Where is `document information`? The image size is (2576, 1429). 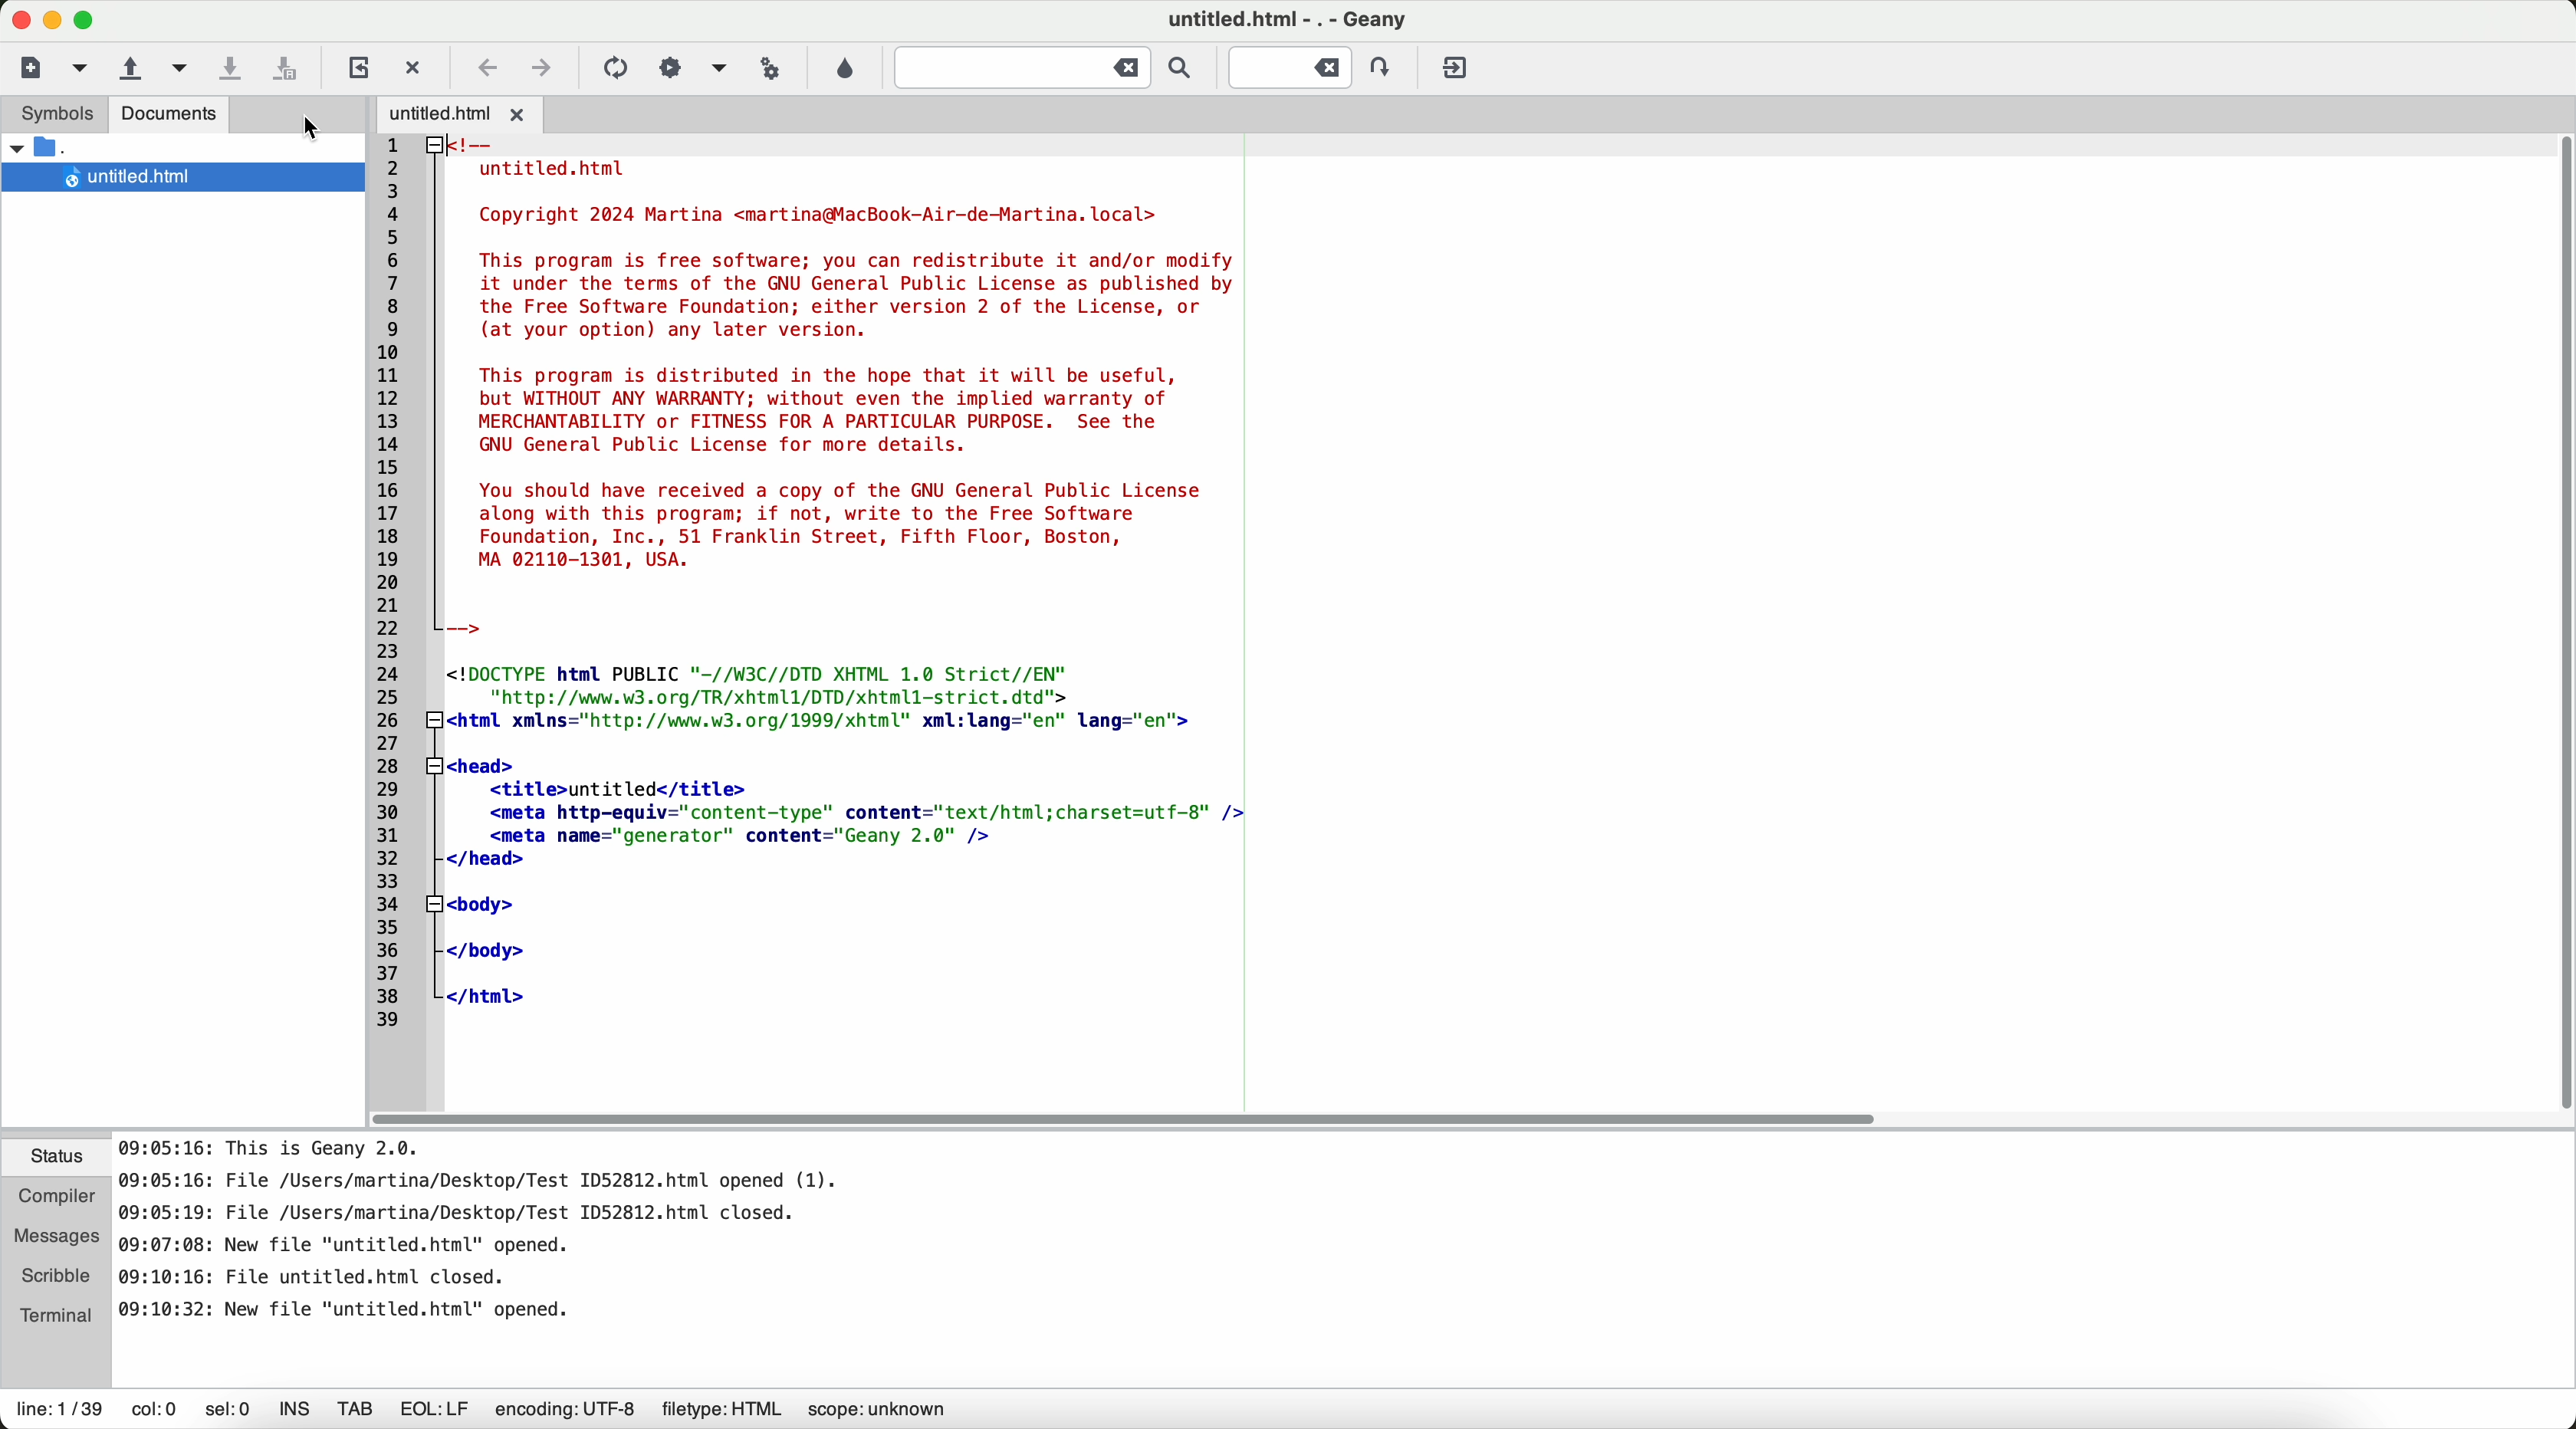 document information is located at coordinates (1341, 1258).